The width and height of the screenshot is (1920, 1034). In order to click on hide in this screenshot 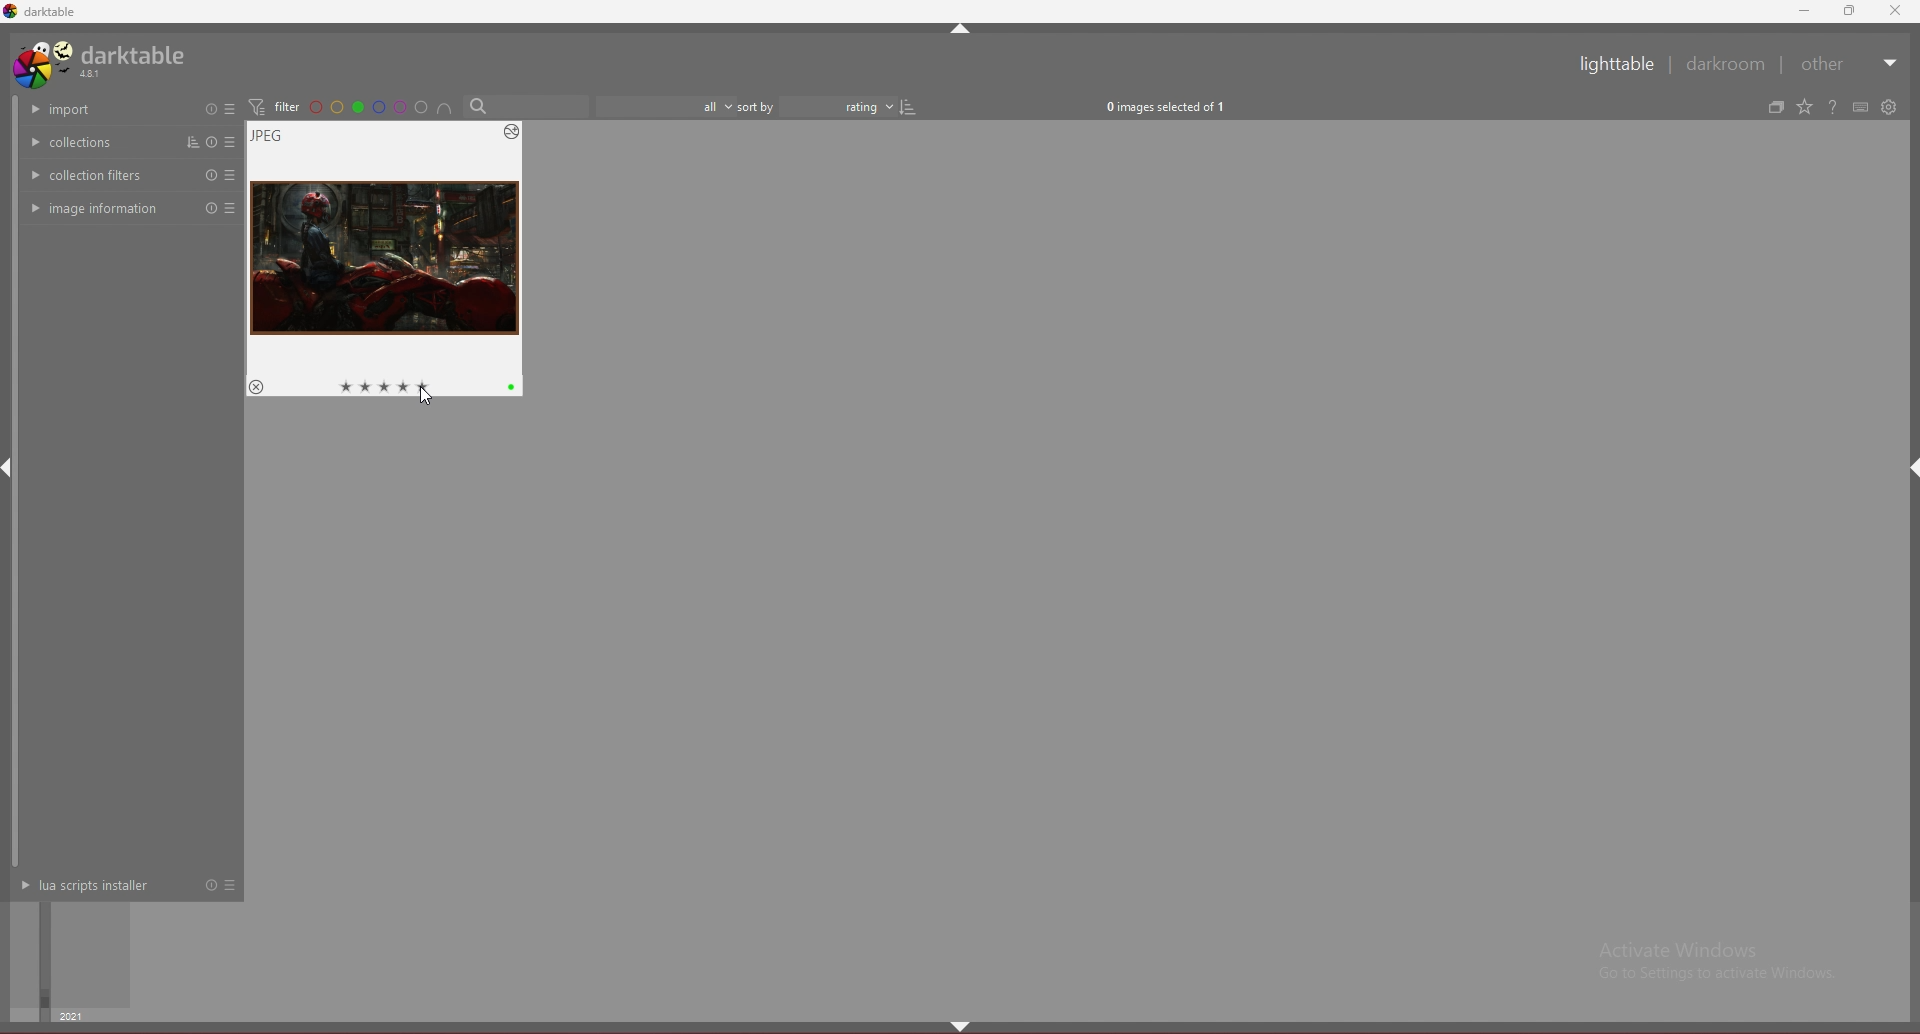, I will do `click(963, 1020)`.